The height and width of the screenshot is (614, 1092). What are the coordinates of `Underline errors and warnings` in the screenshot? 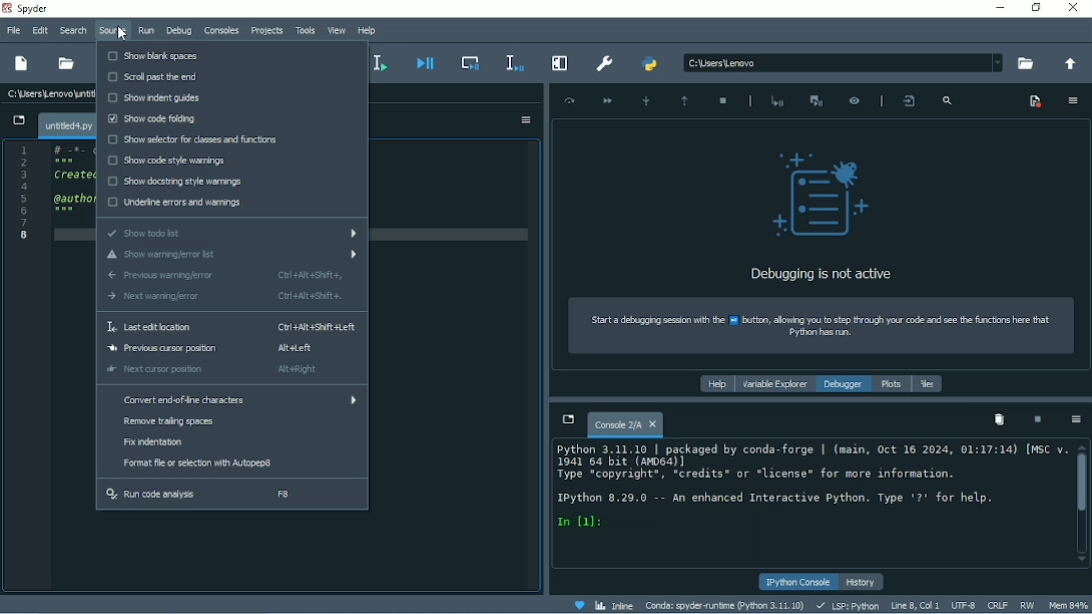 It's located at (232, 202).